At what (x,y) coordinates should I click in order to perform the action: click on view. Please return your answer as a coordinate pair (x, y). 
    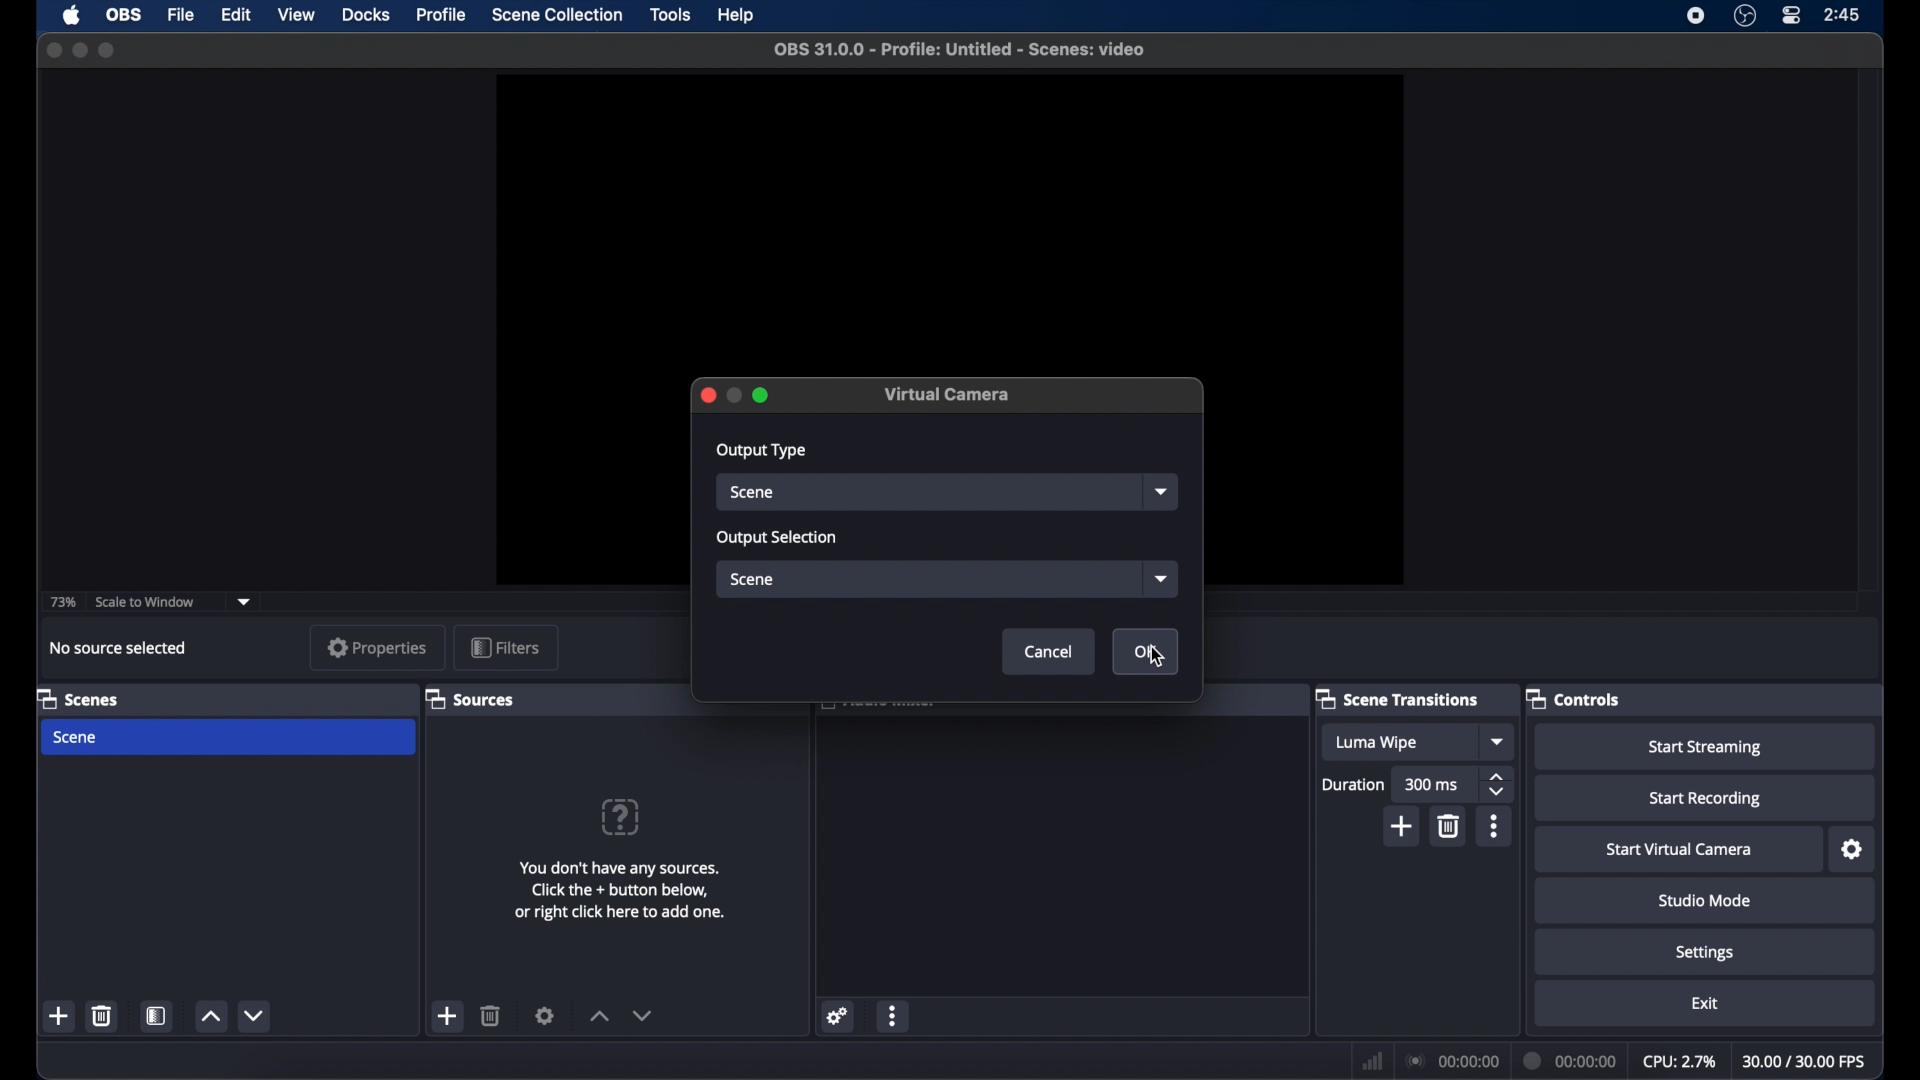
    Looking at the image, I should click on (296, 16).